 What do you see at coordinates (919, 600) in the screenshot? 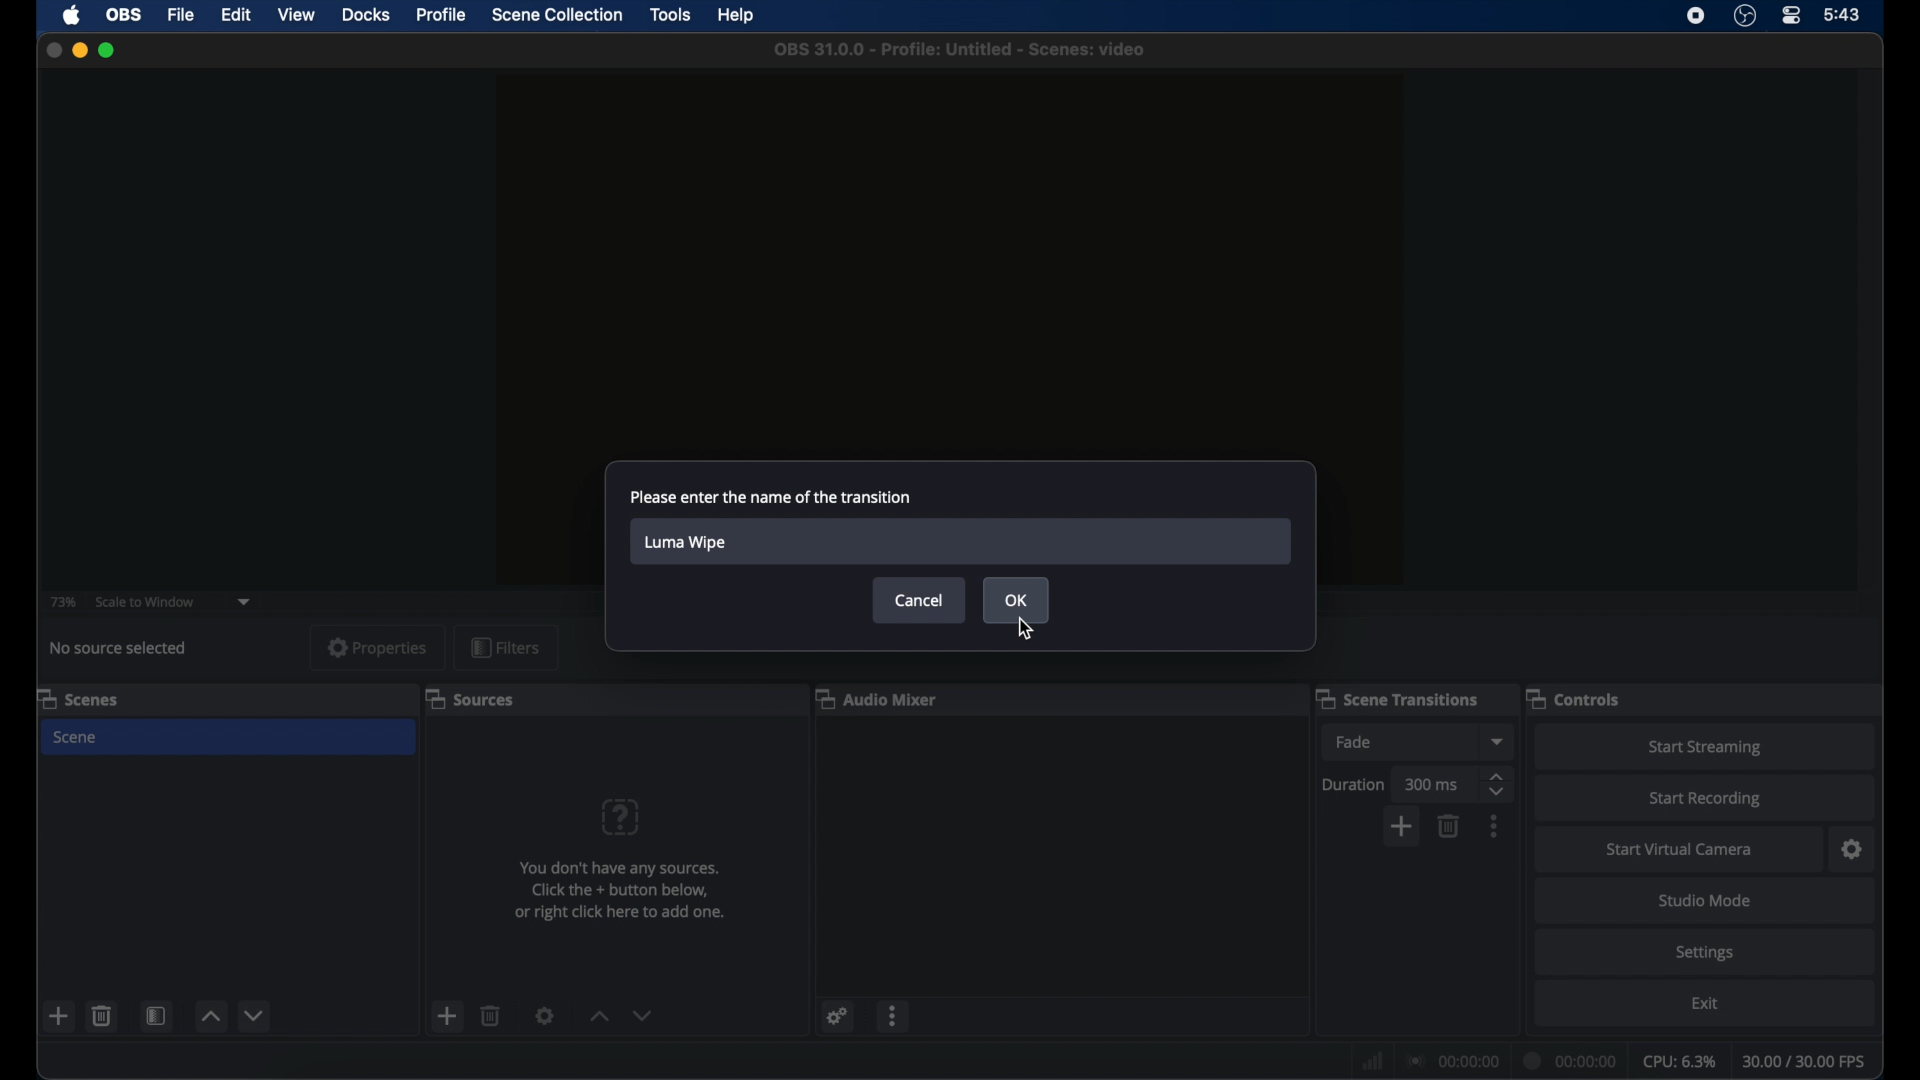
I see `cancel` at bounding box center [919, 600].